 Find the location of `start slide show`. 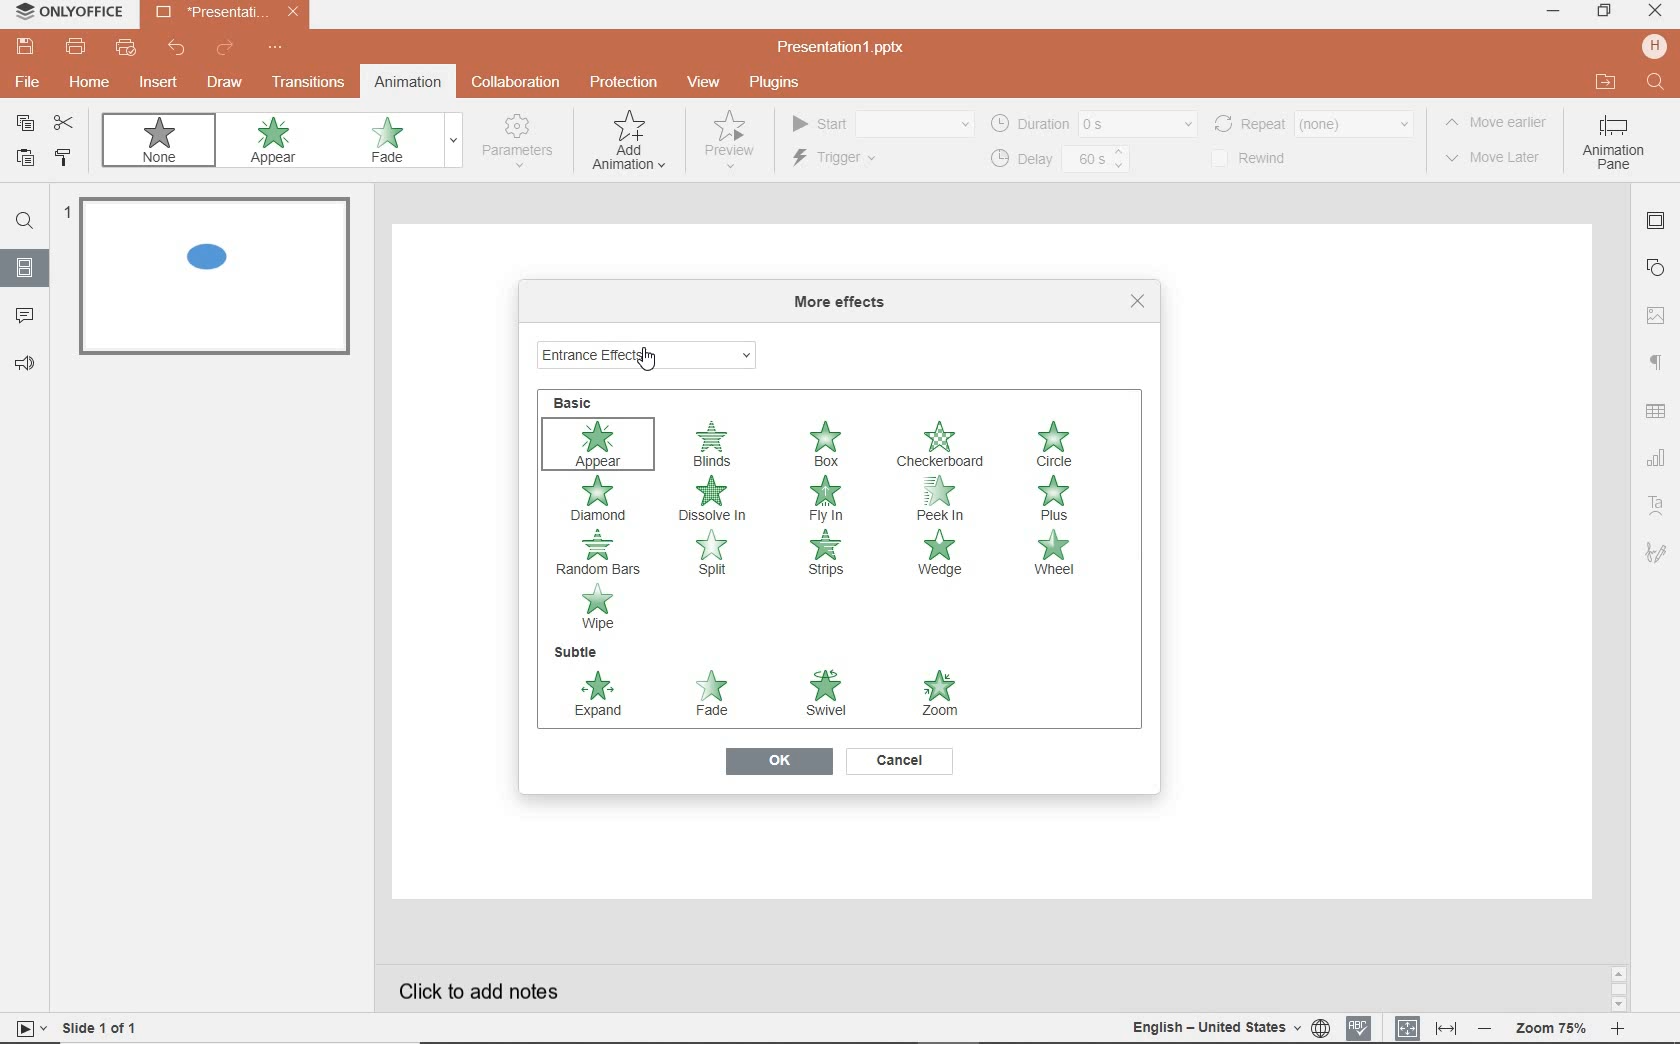

start slide show is located at coordinates (24, 1028).